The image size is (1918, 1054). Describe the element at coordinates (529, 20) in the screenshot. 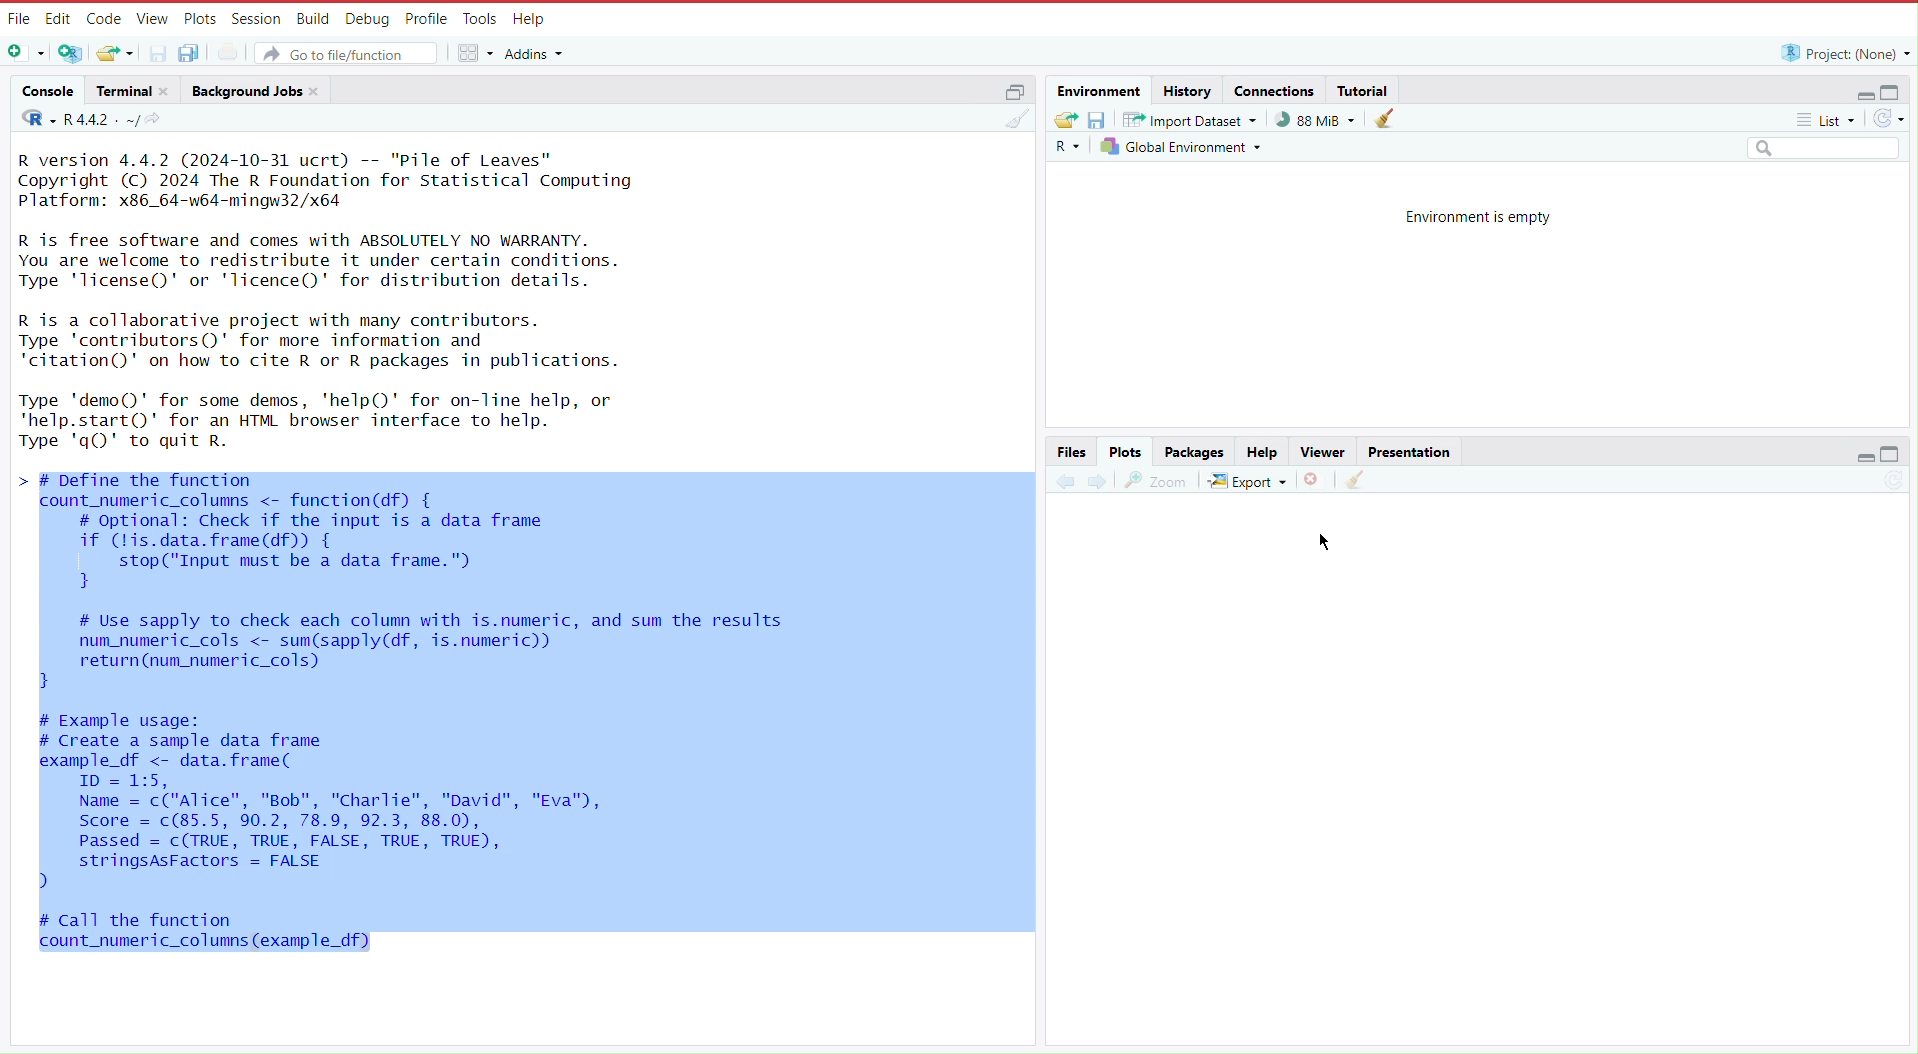

I see `Help` at that location.